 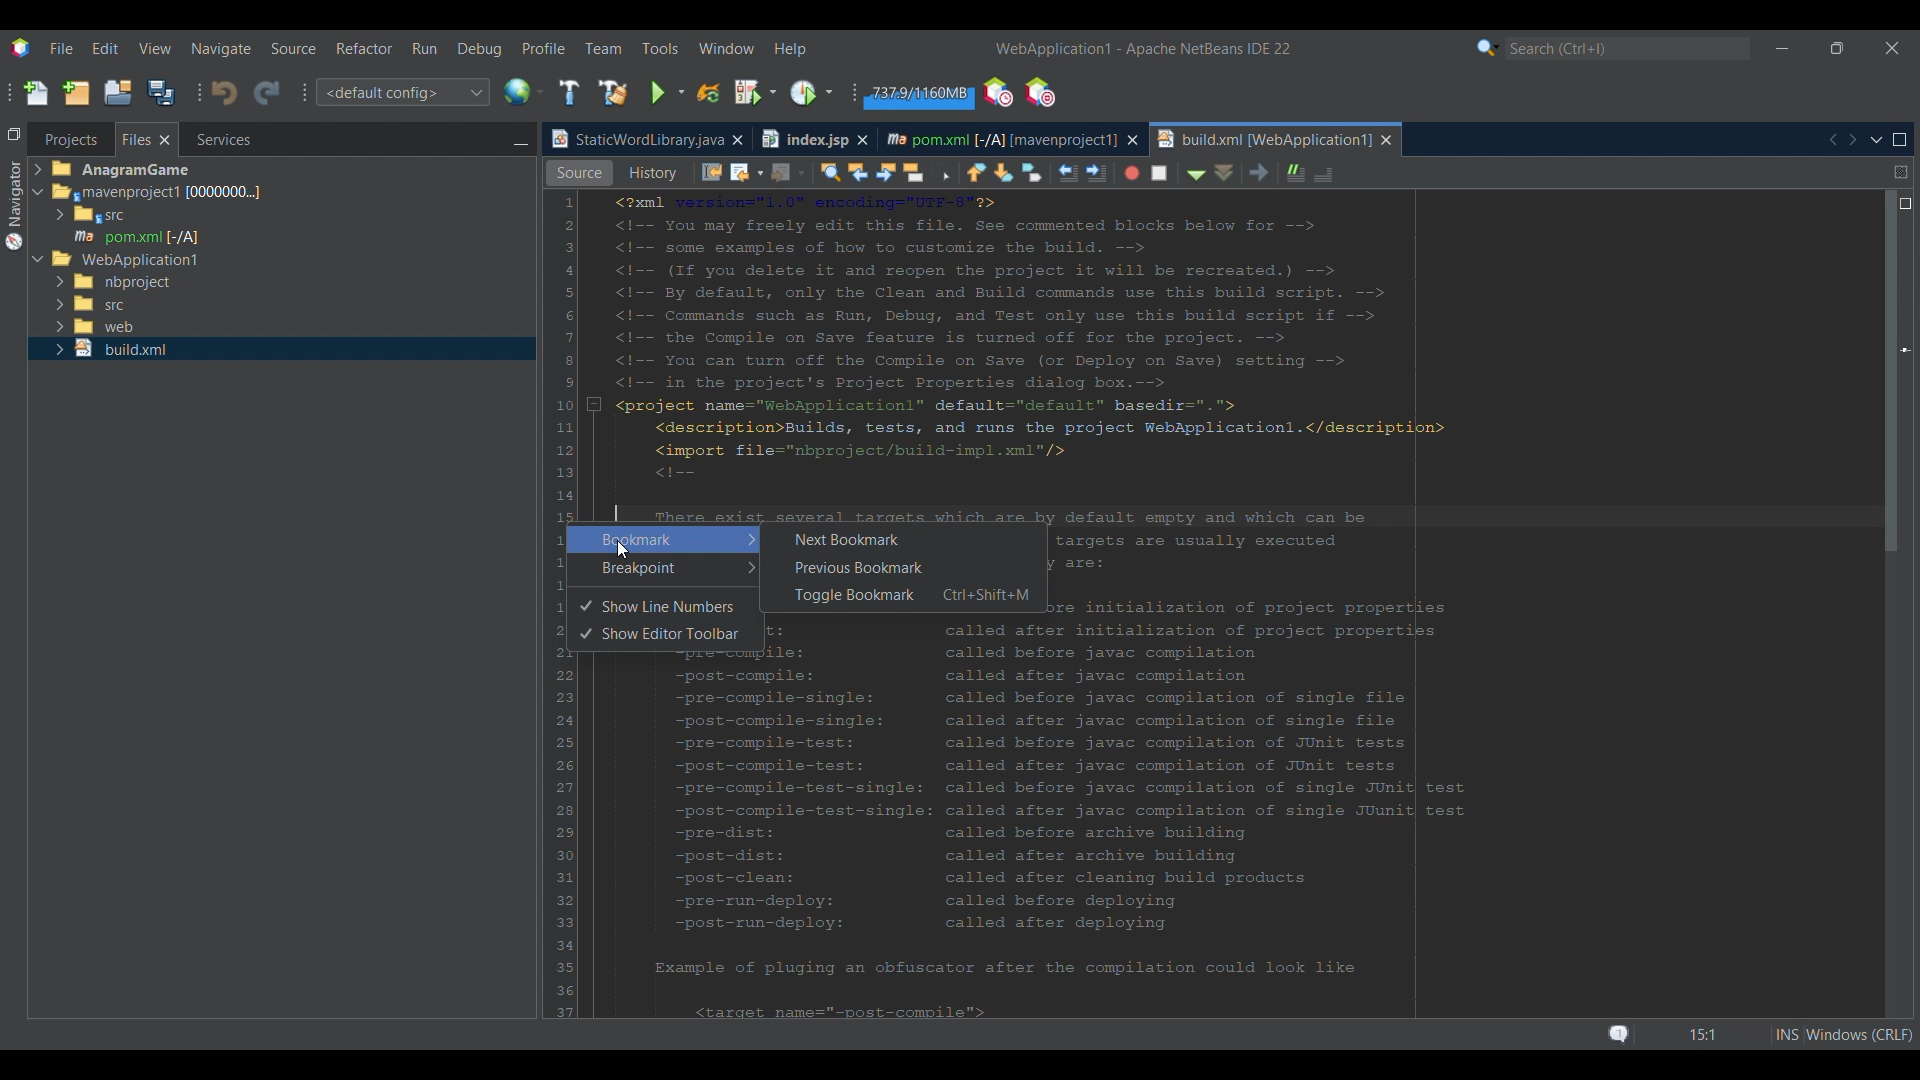 What do you see at coordinates (1231, 603) in the screenshot?
I see `Code in current tab` at bounding box center [1231, 603].